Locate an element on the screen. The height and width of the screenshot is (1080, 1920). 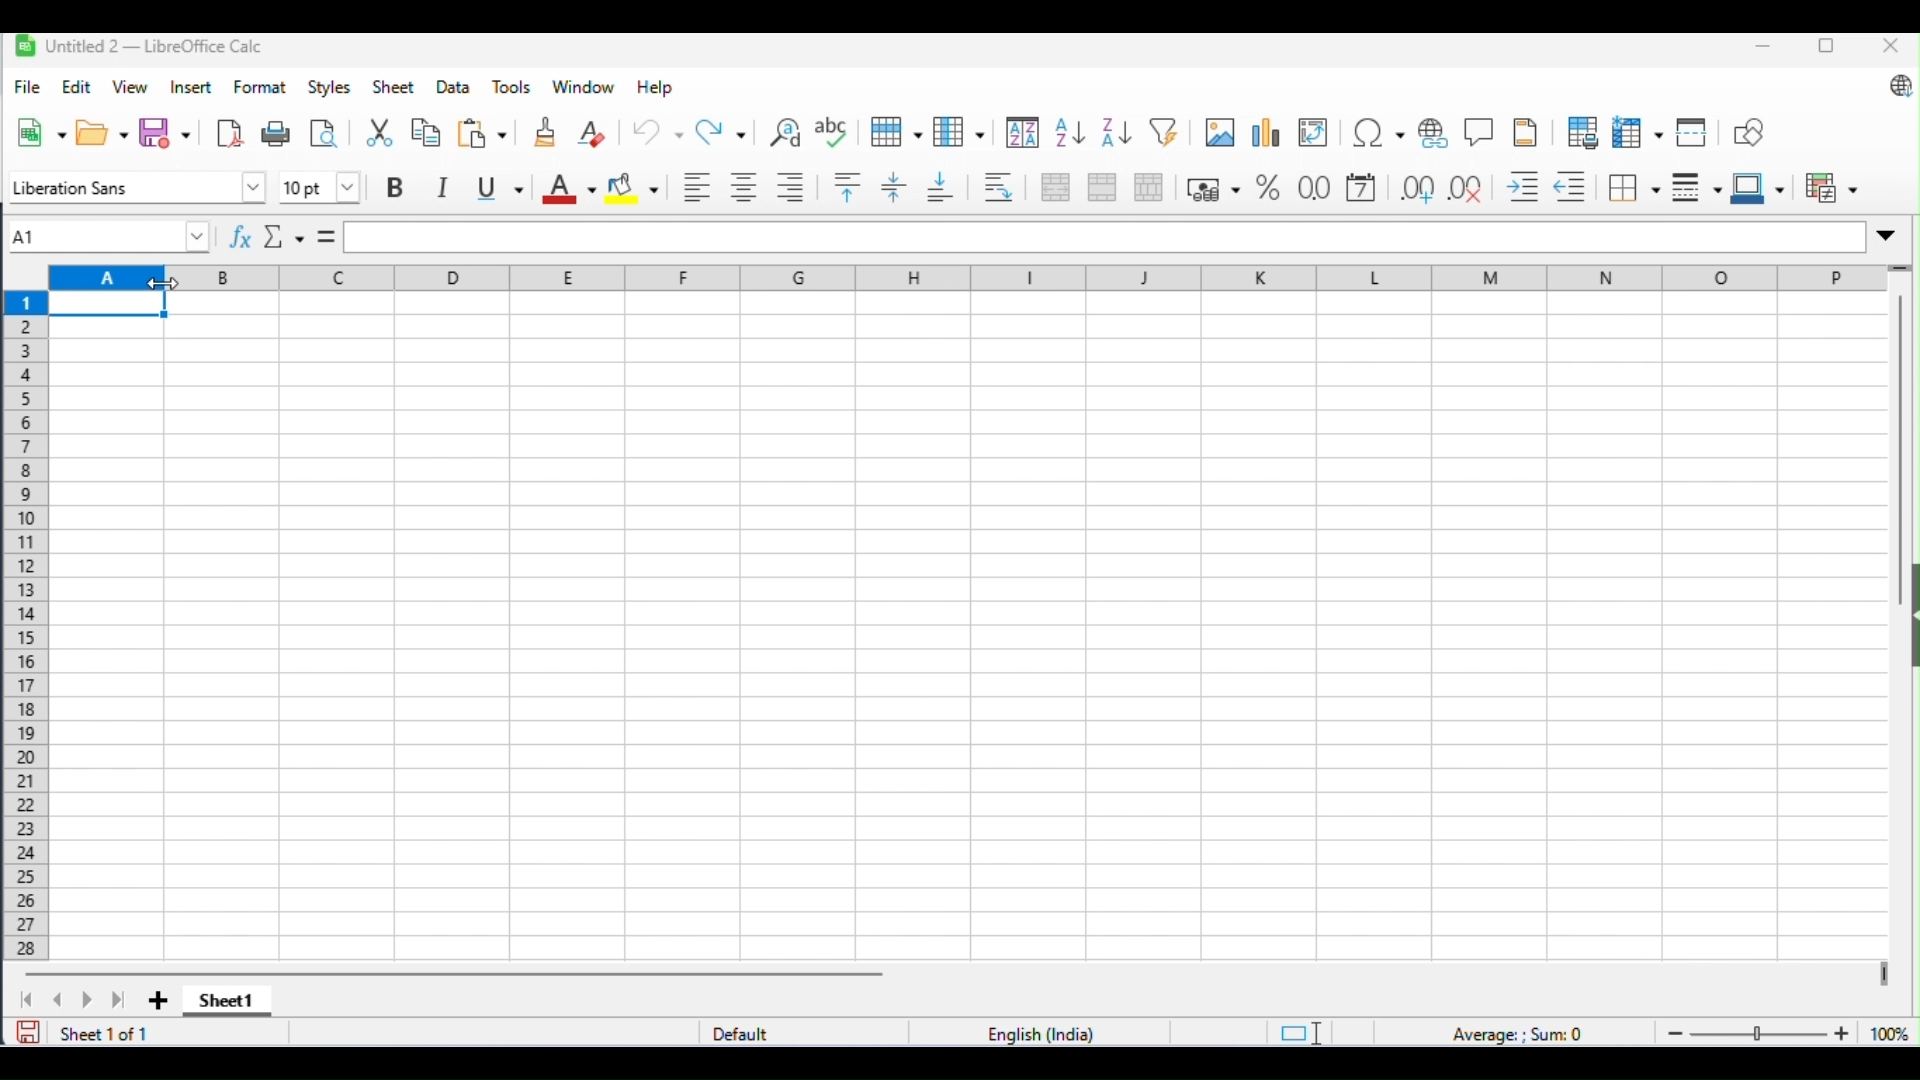
decrease indent is located at coordinates (1576, 187).